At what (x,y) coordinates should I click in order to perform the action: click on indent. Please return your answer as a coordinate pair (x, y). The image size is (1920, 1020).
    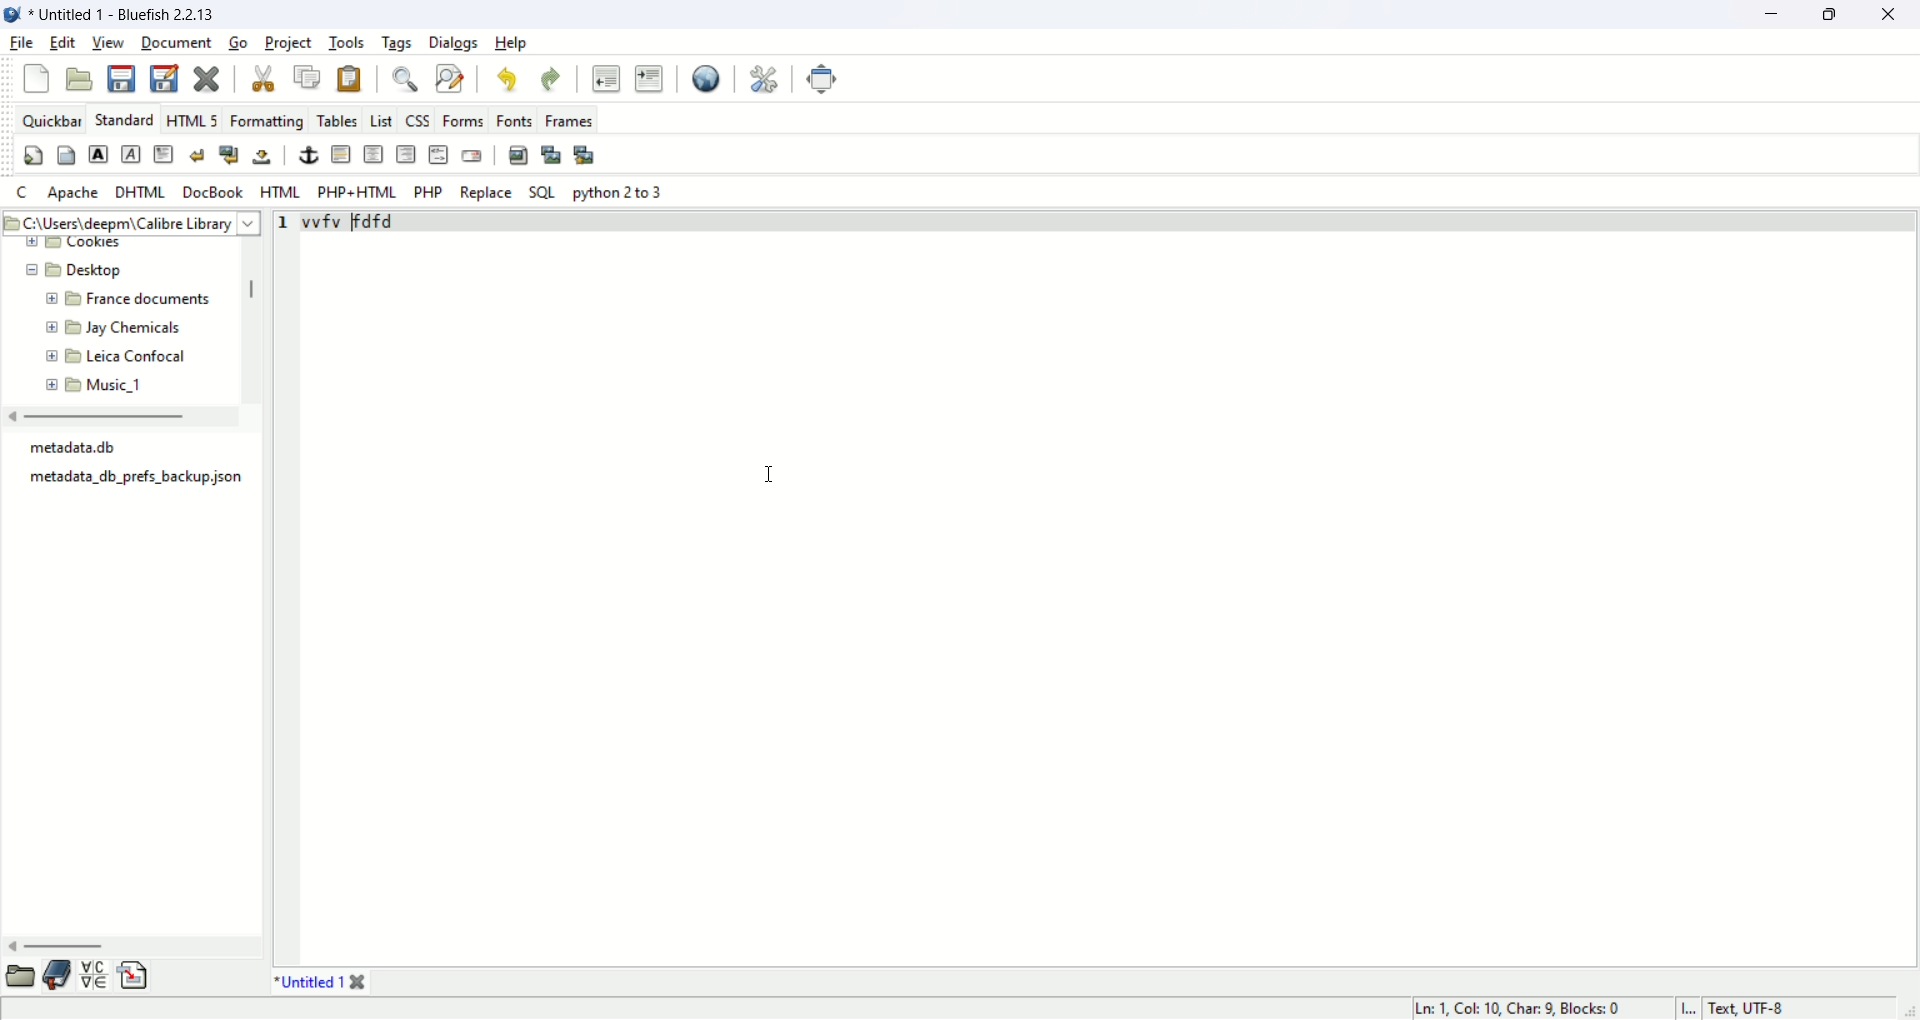
    Looking at the image, I should click on (651, 80).